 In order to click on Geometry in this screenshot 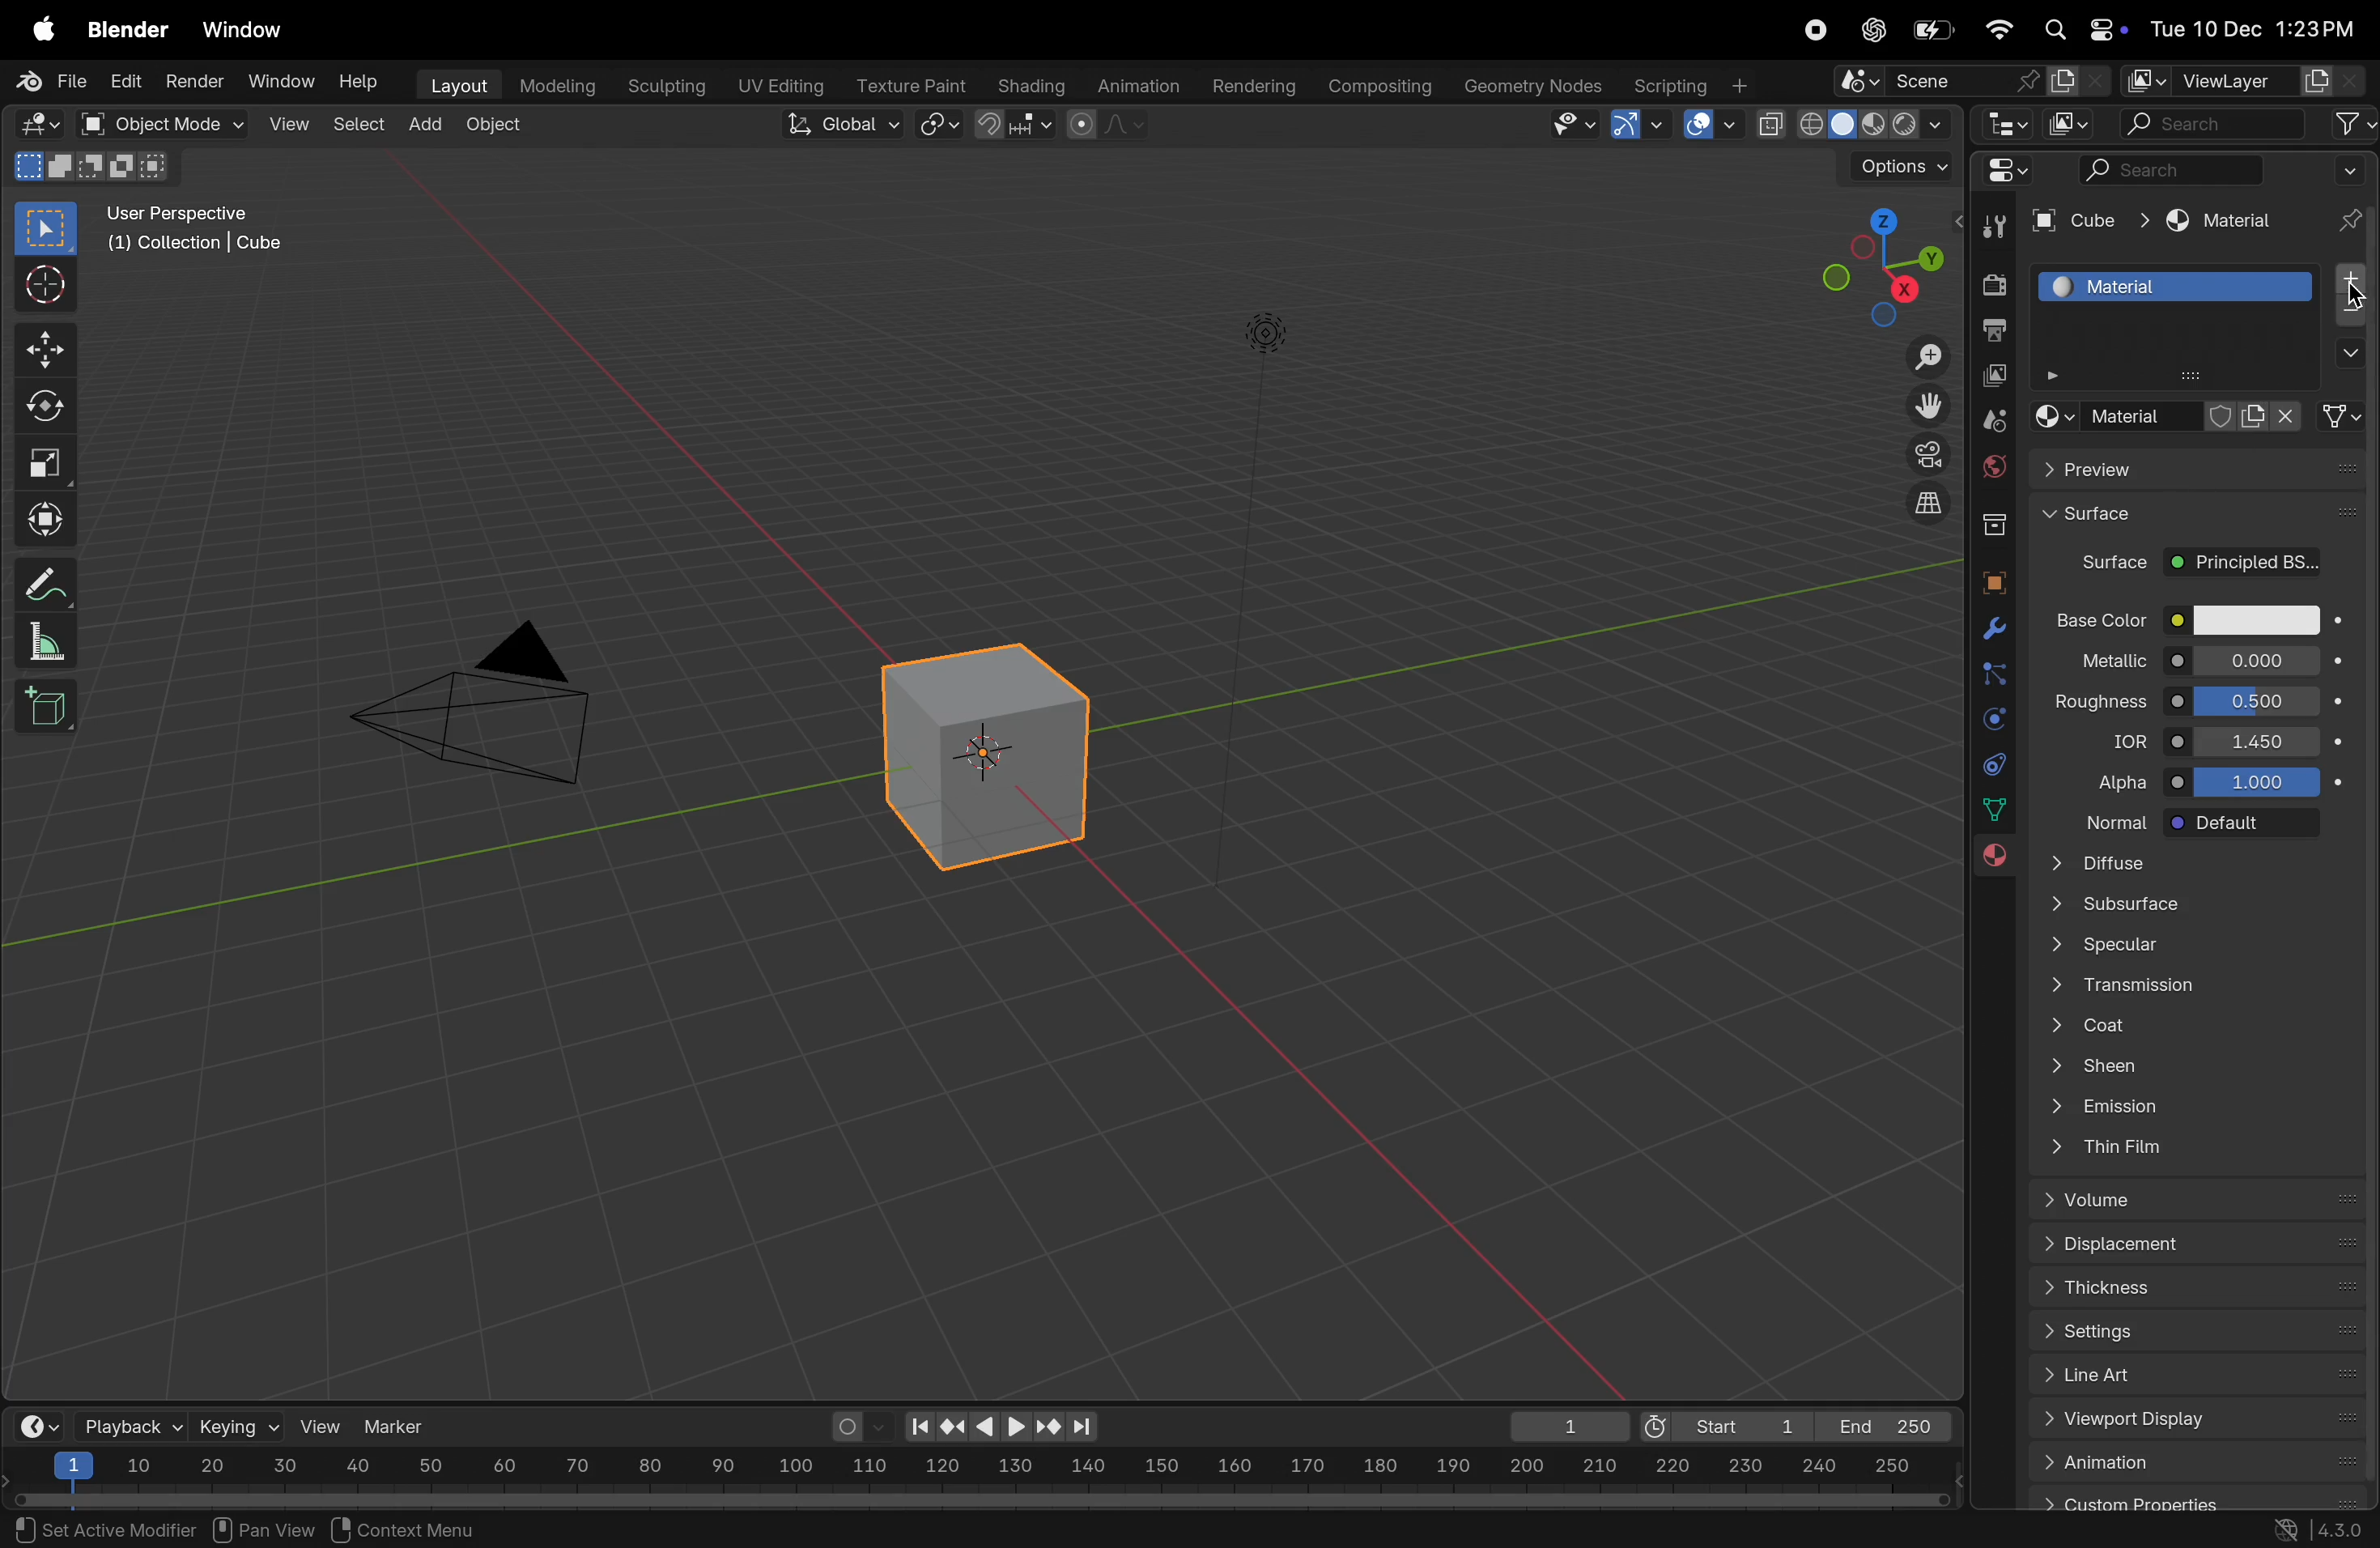, I will do `click(1536, 86)`.